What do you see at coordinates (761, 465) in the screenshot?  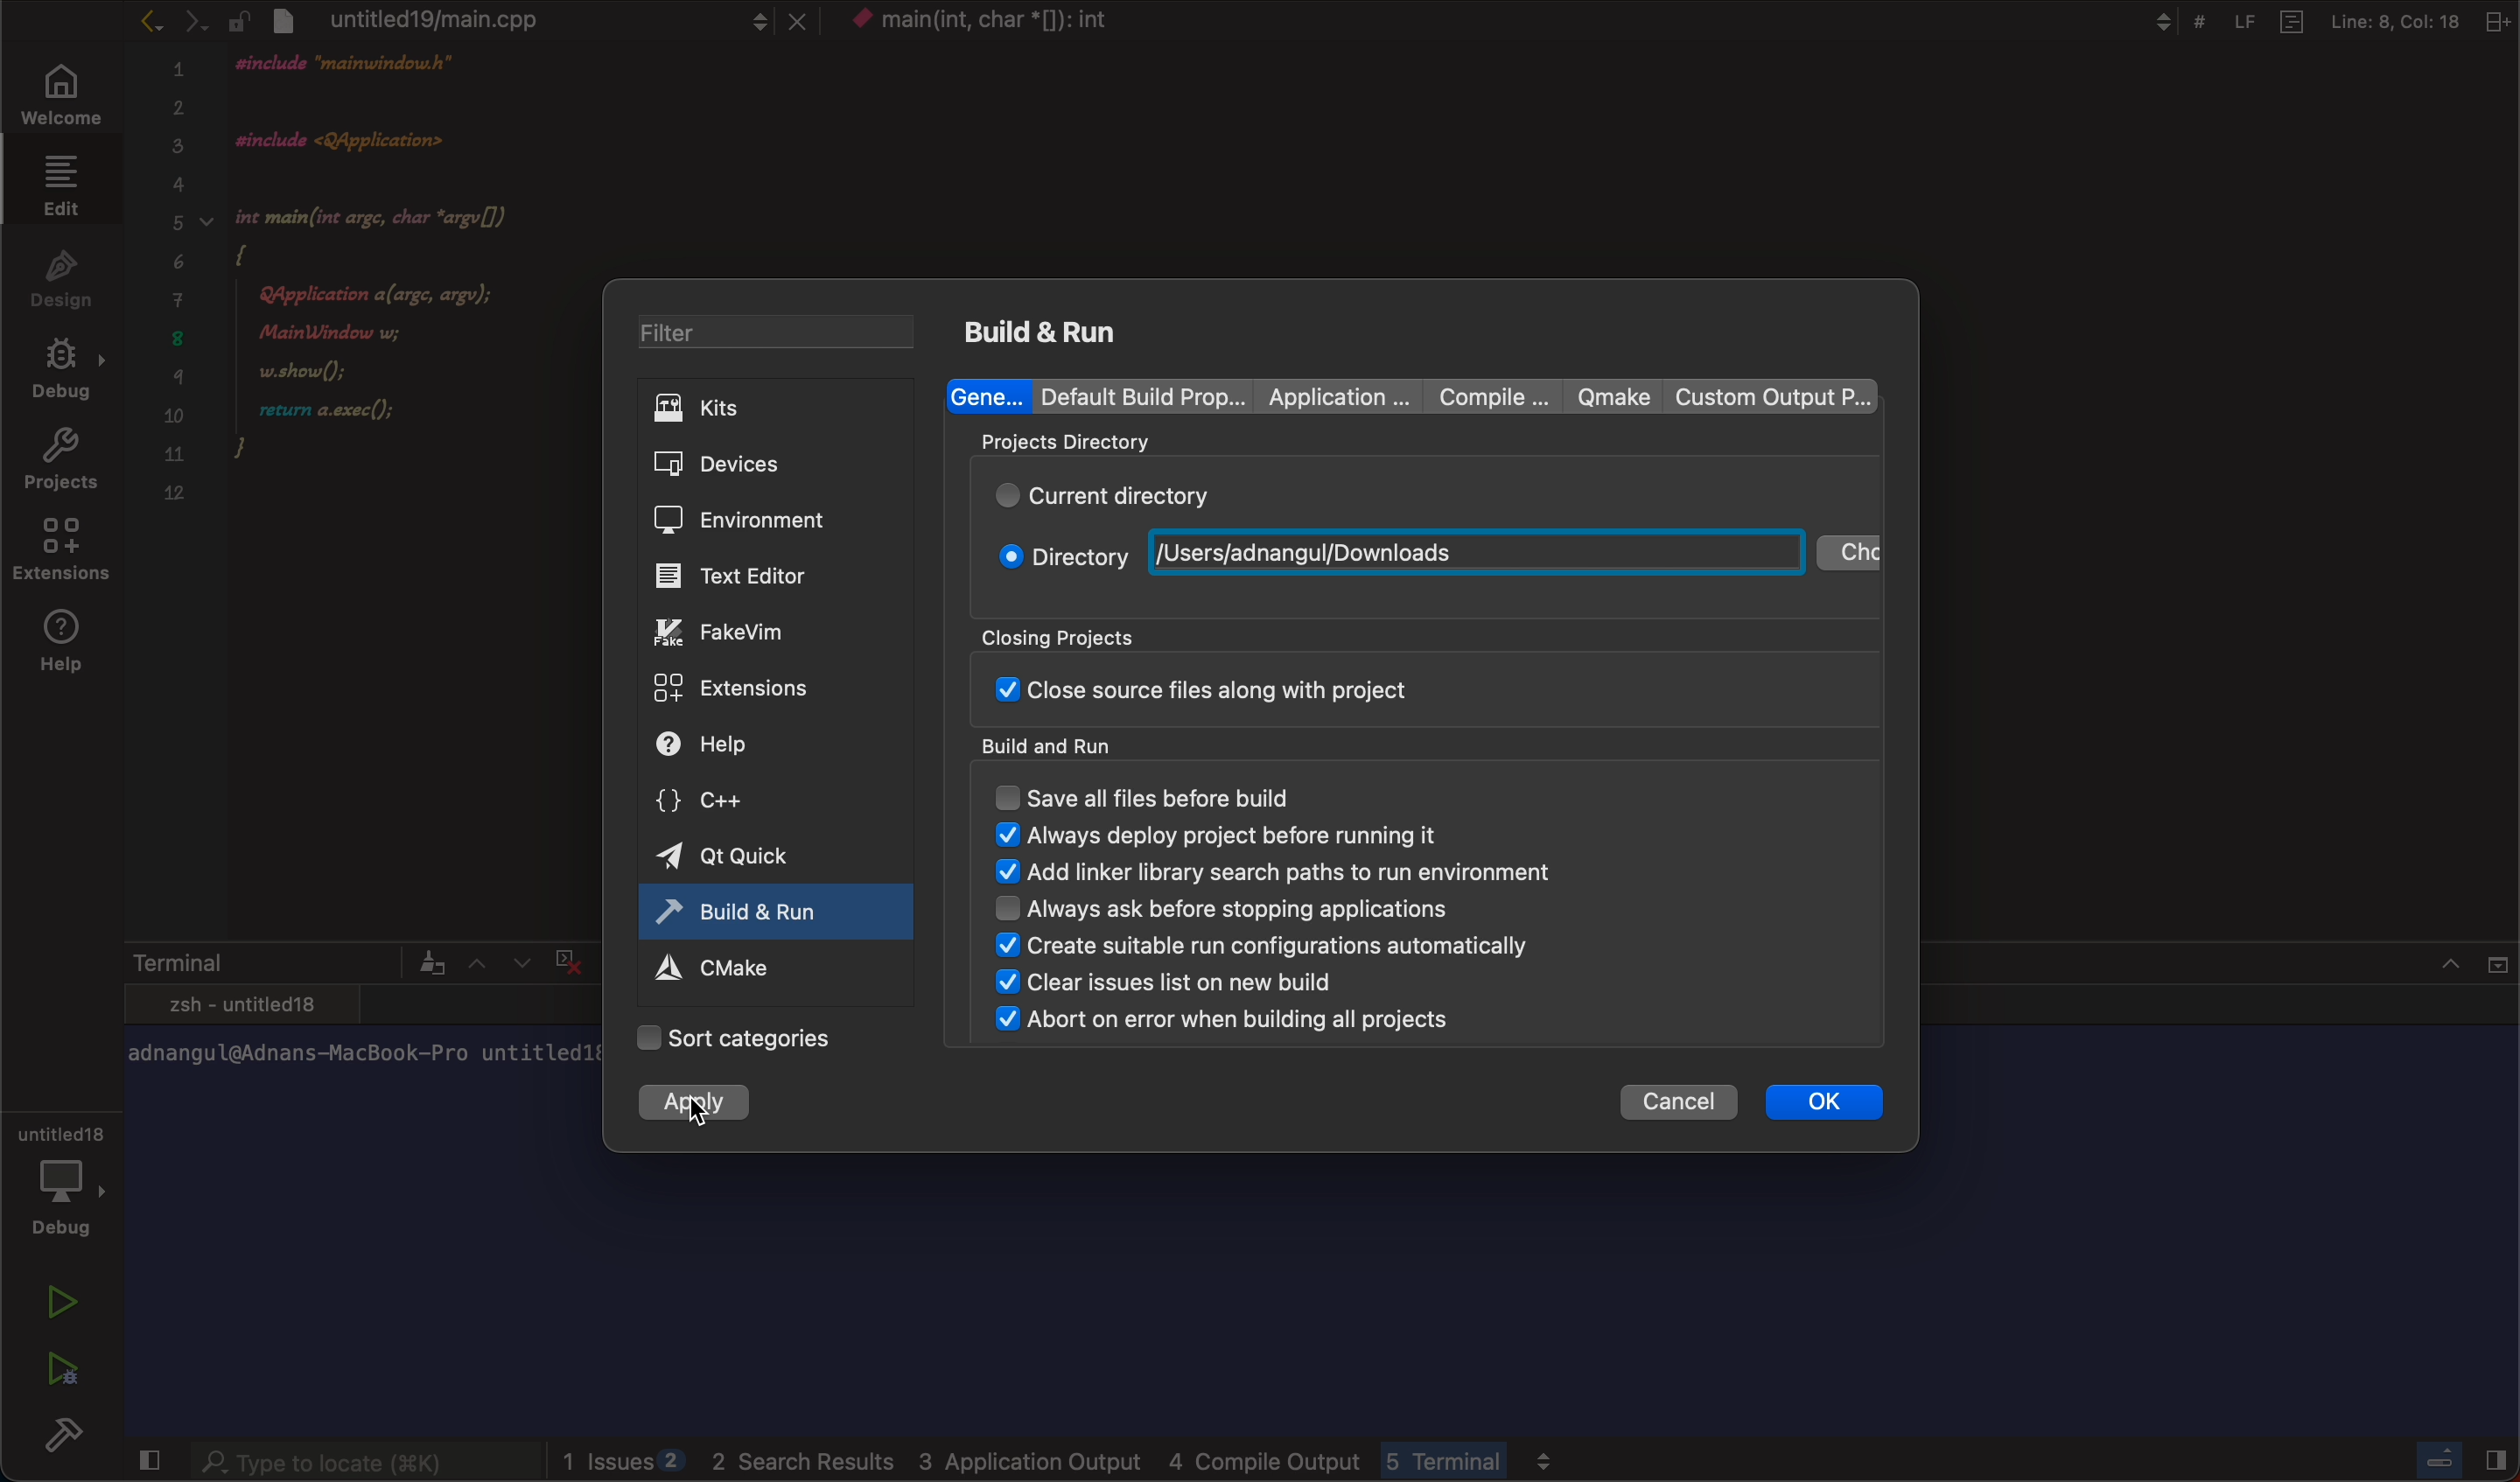 I see `devices` at bounding box center [761, 465].